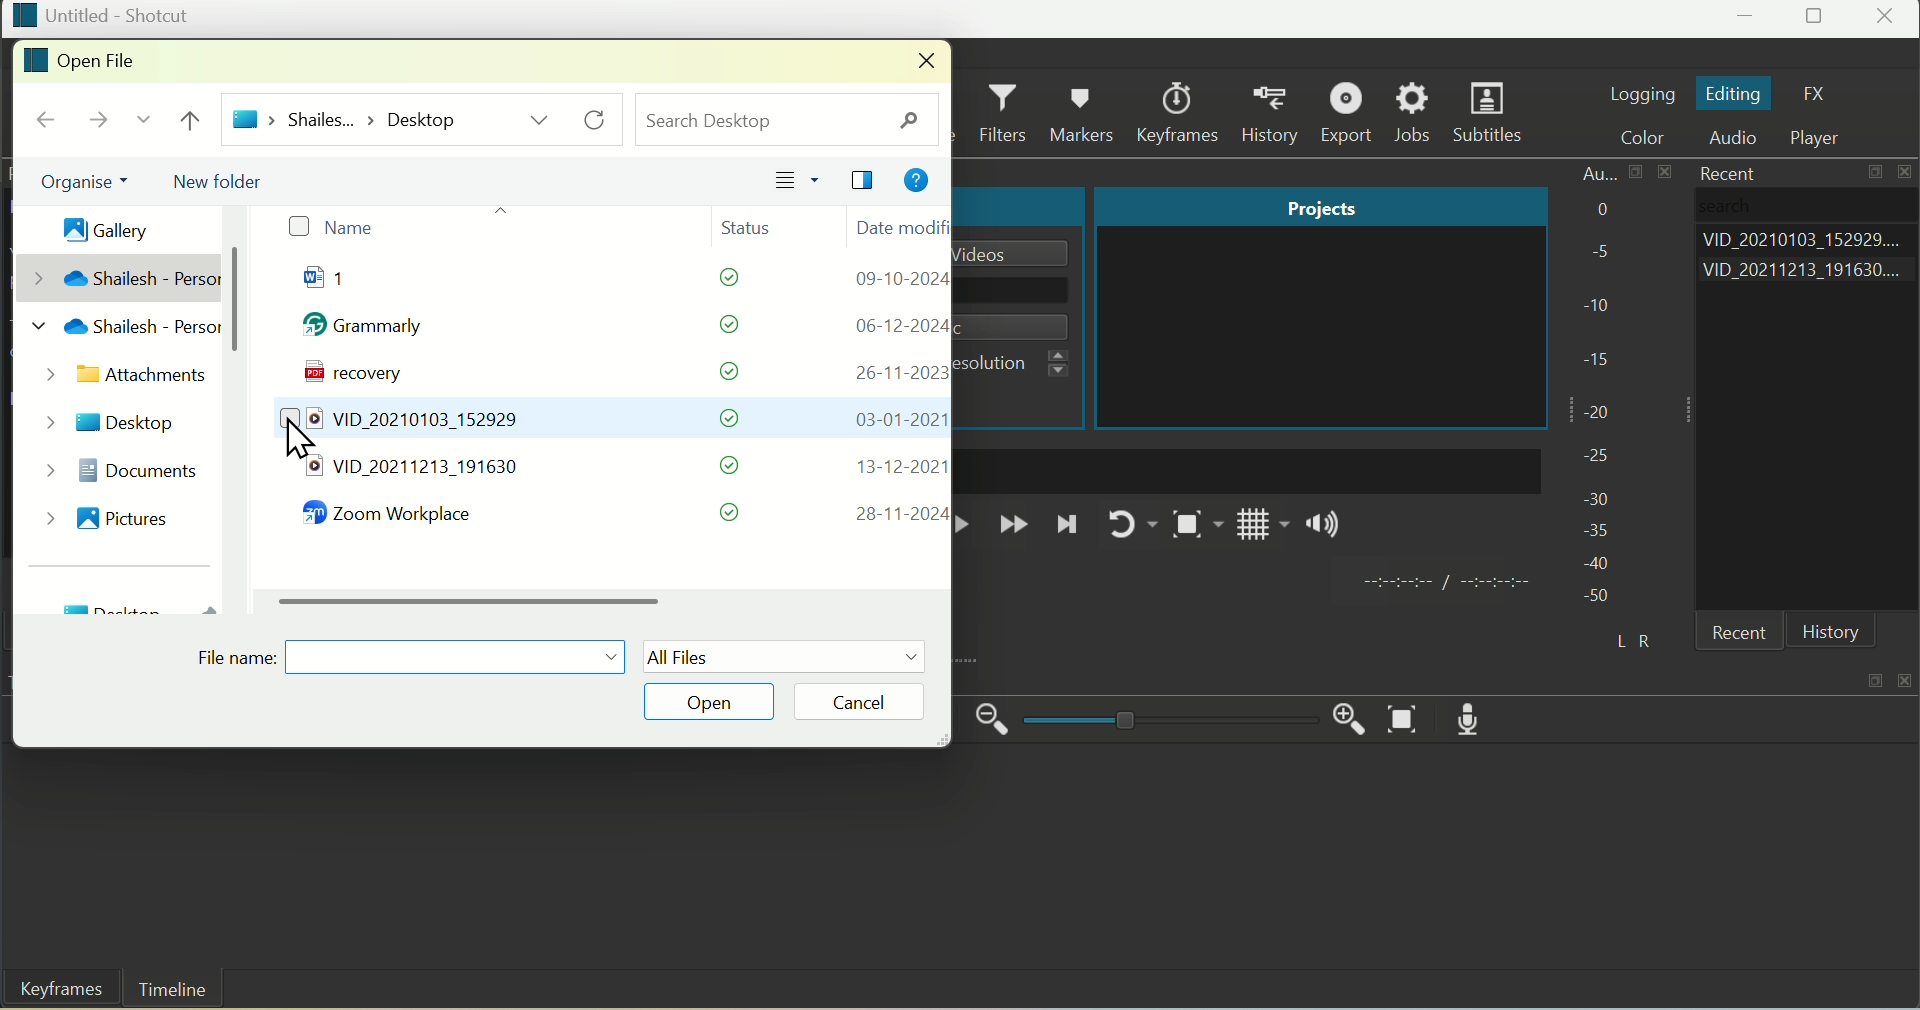 The width and height of the screenshot is (1920, 1010). Describe the element at coordinates (94, 123) in the screenshot. I see `next` at that location.